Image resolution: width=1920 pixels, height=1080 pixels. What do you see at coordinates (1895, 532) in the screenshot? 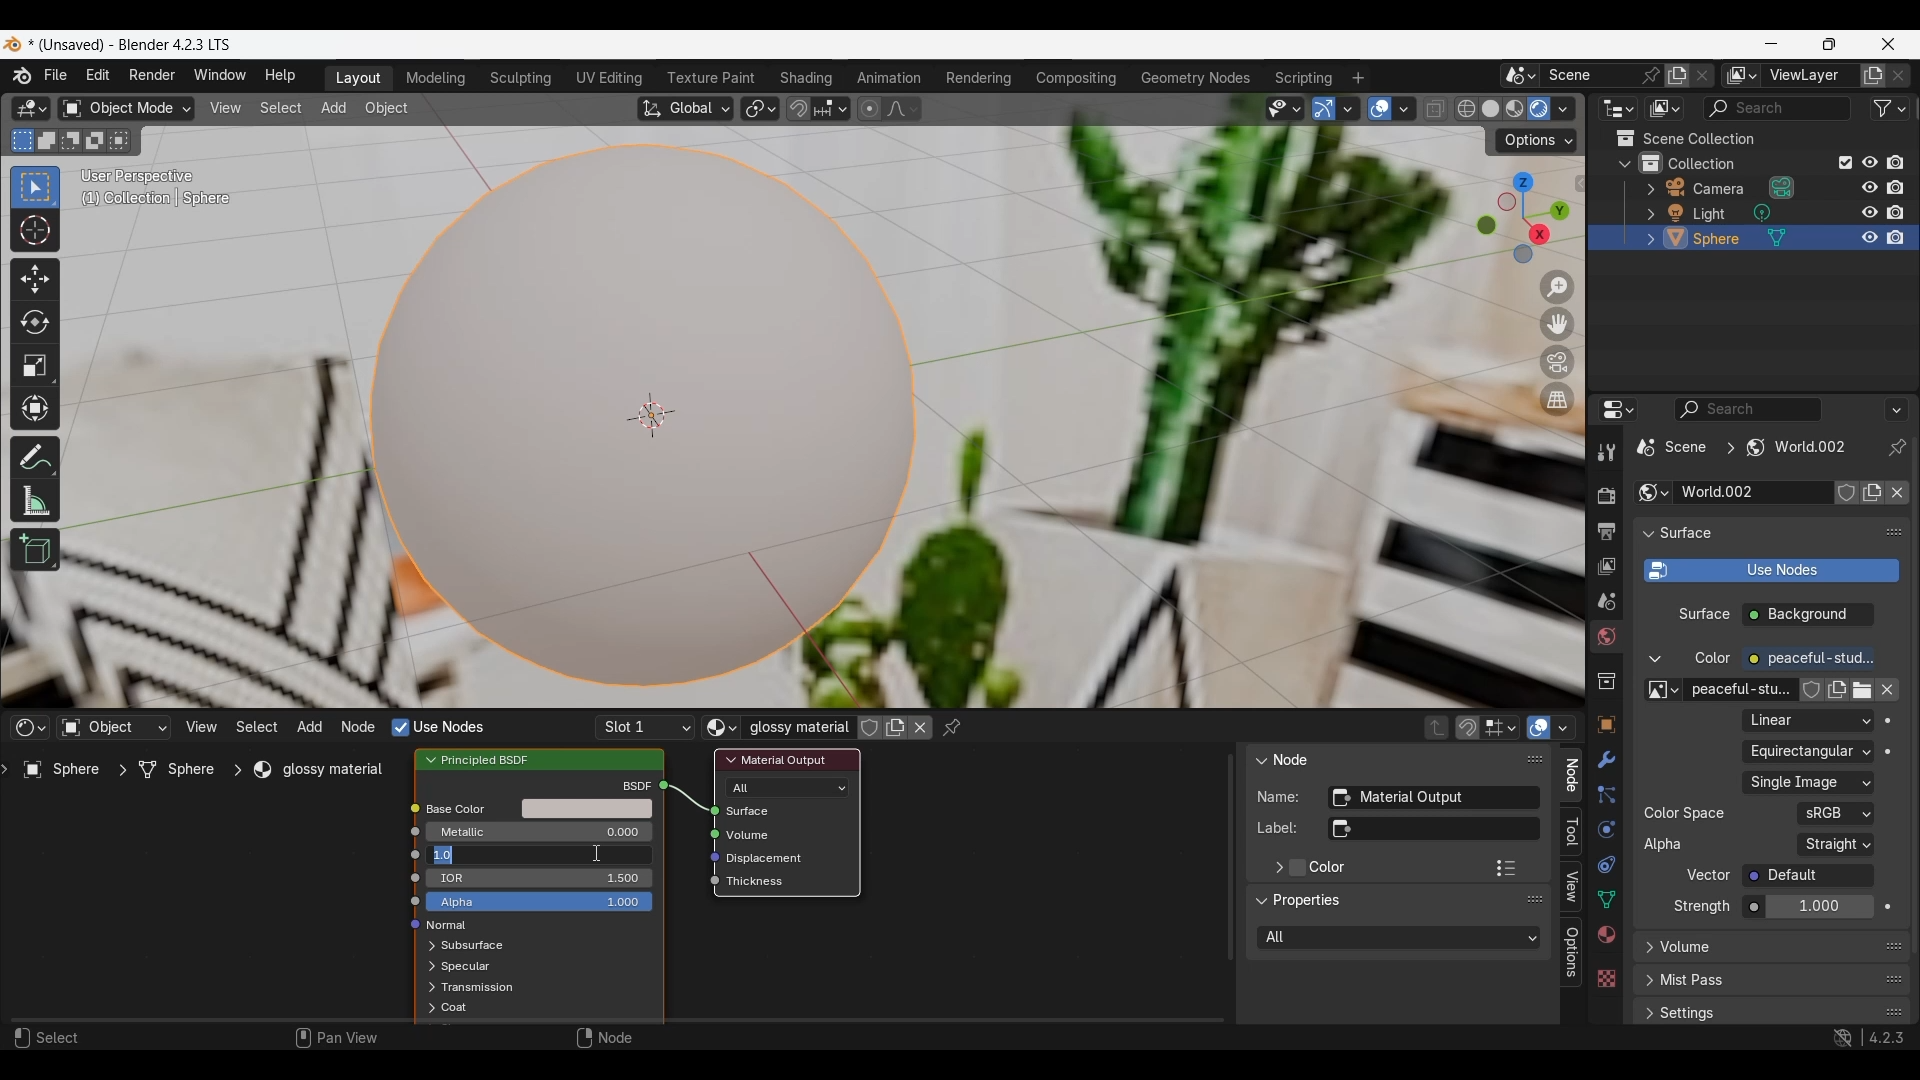
I see `Float surface panel` at bounding box center [1895, 532].